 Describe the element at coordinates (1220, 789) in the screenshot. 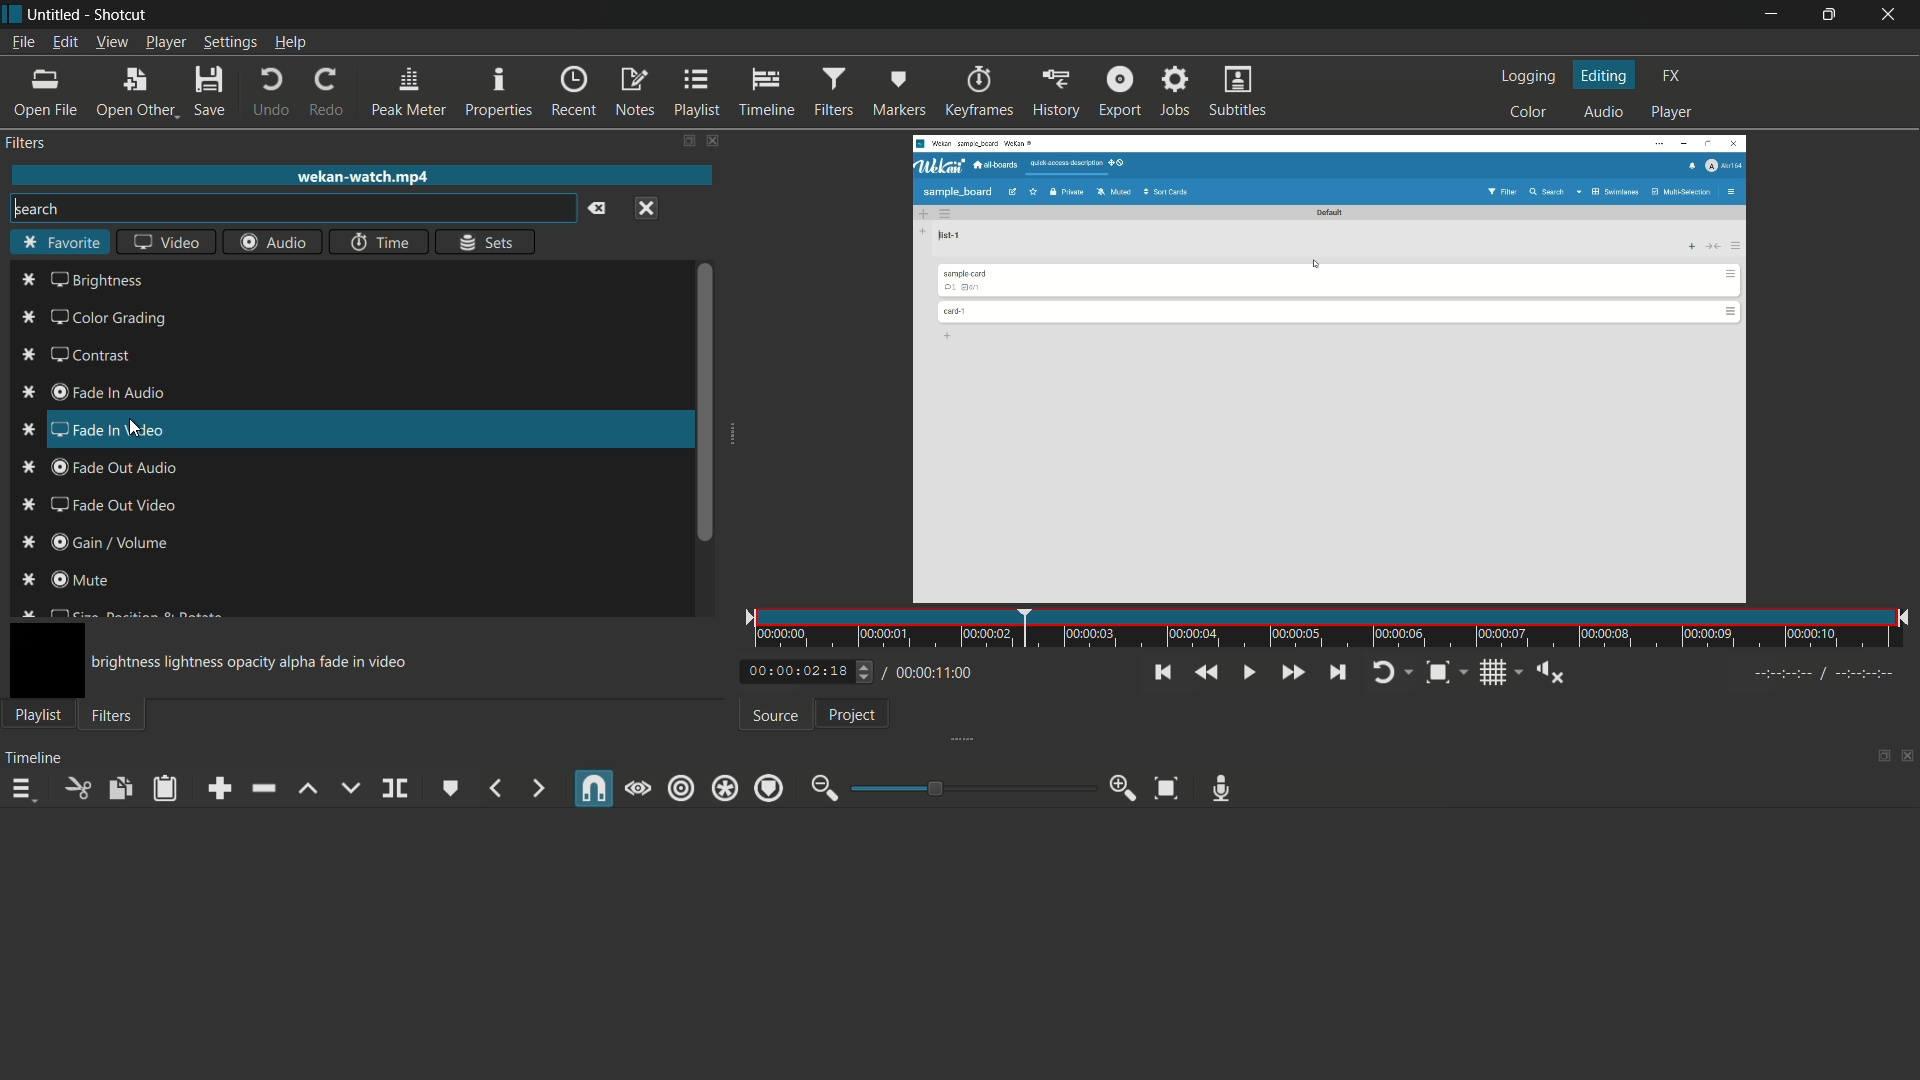

I see `record audio` at that location.